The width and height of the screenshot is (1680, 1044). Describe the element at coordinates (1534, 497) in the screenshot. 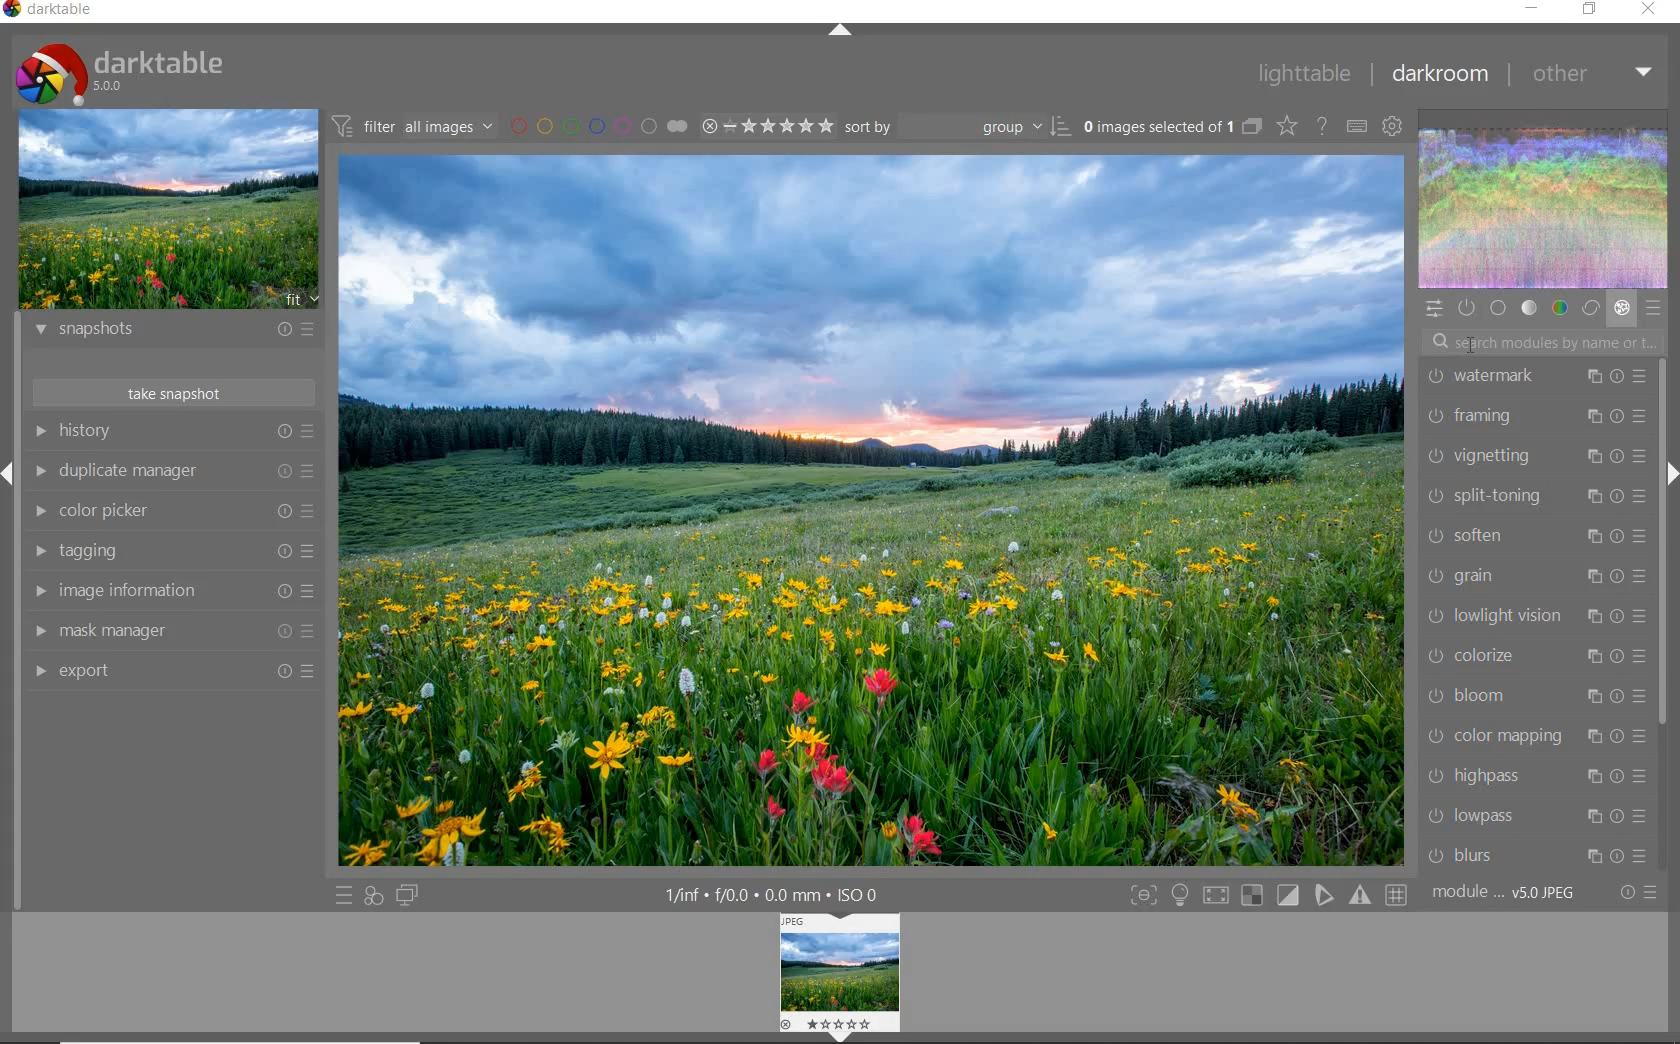

I see `split-toning` at that location.